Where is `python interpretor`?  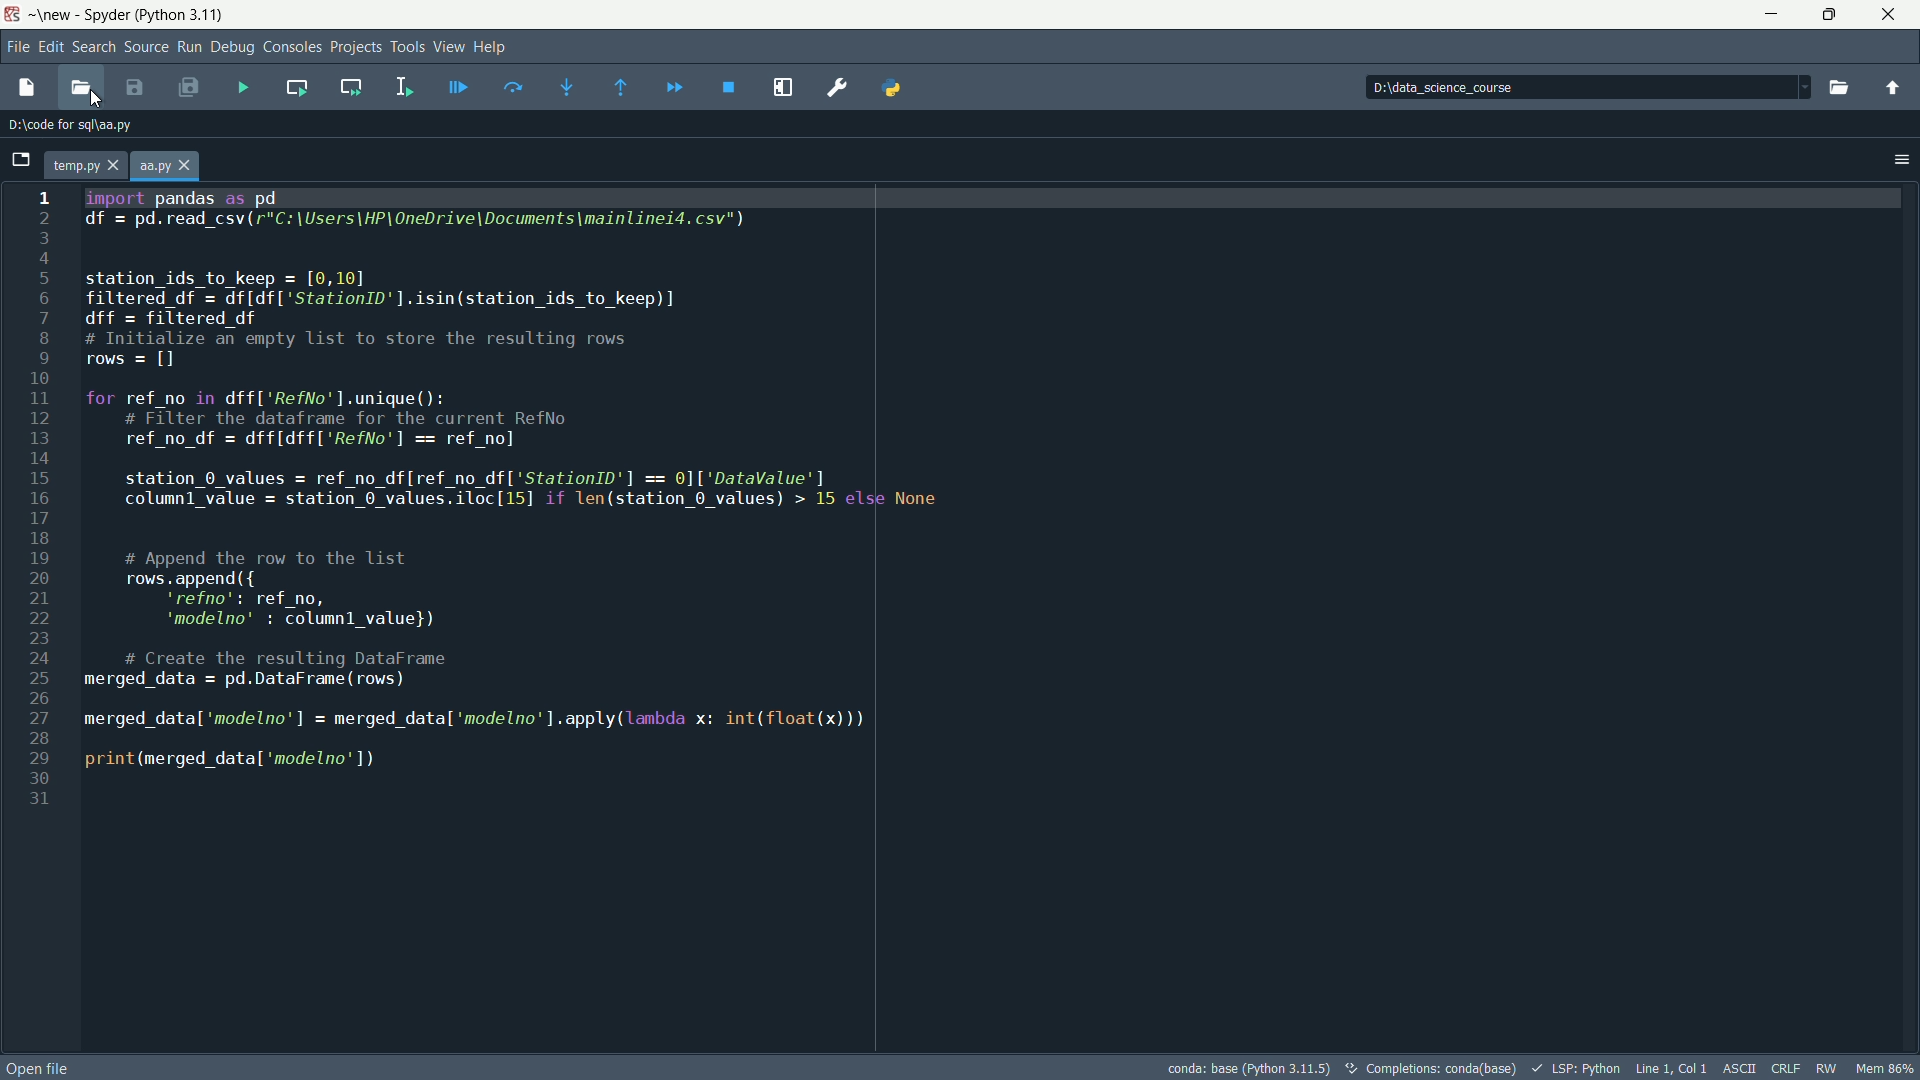
python interpretor is located at coordinates (1246, 1068).